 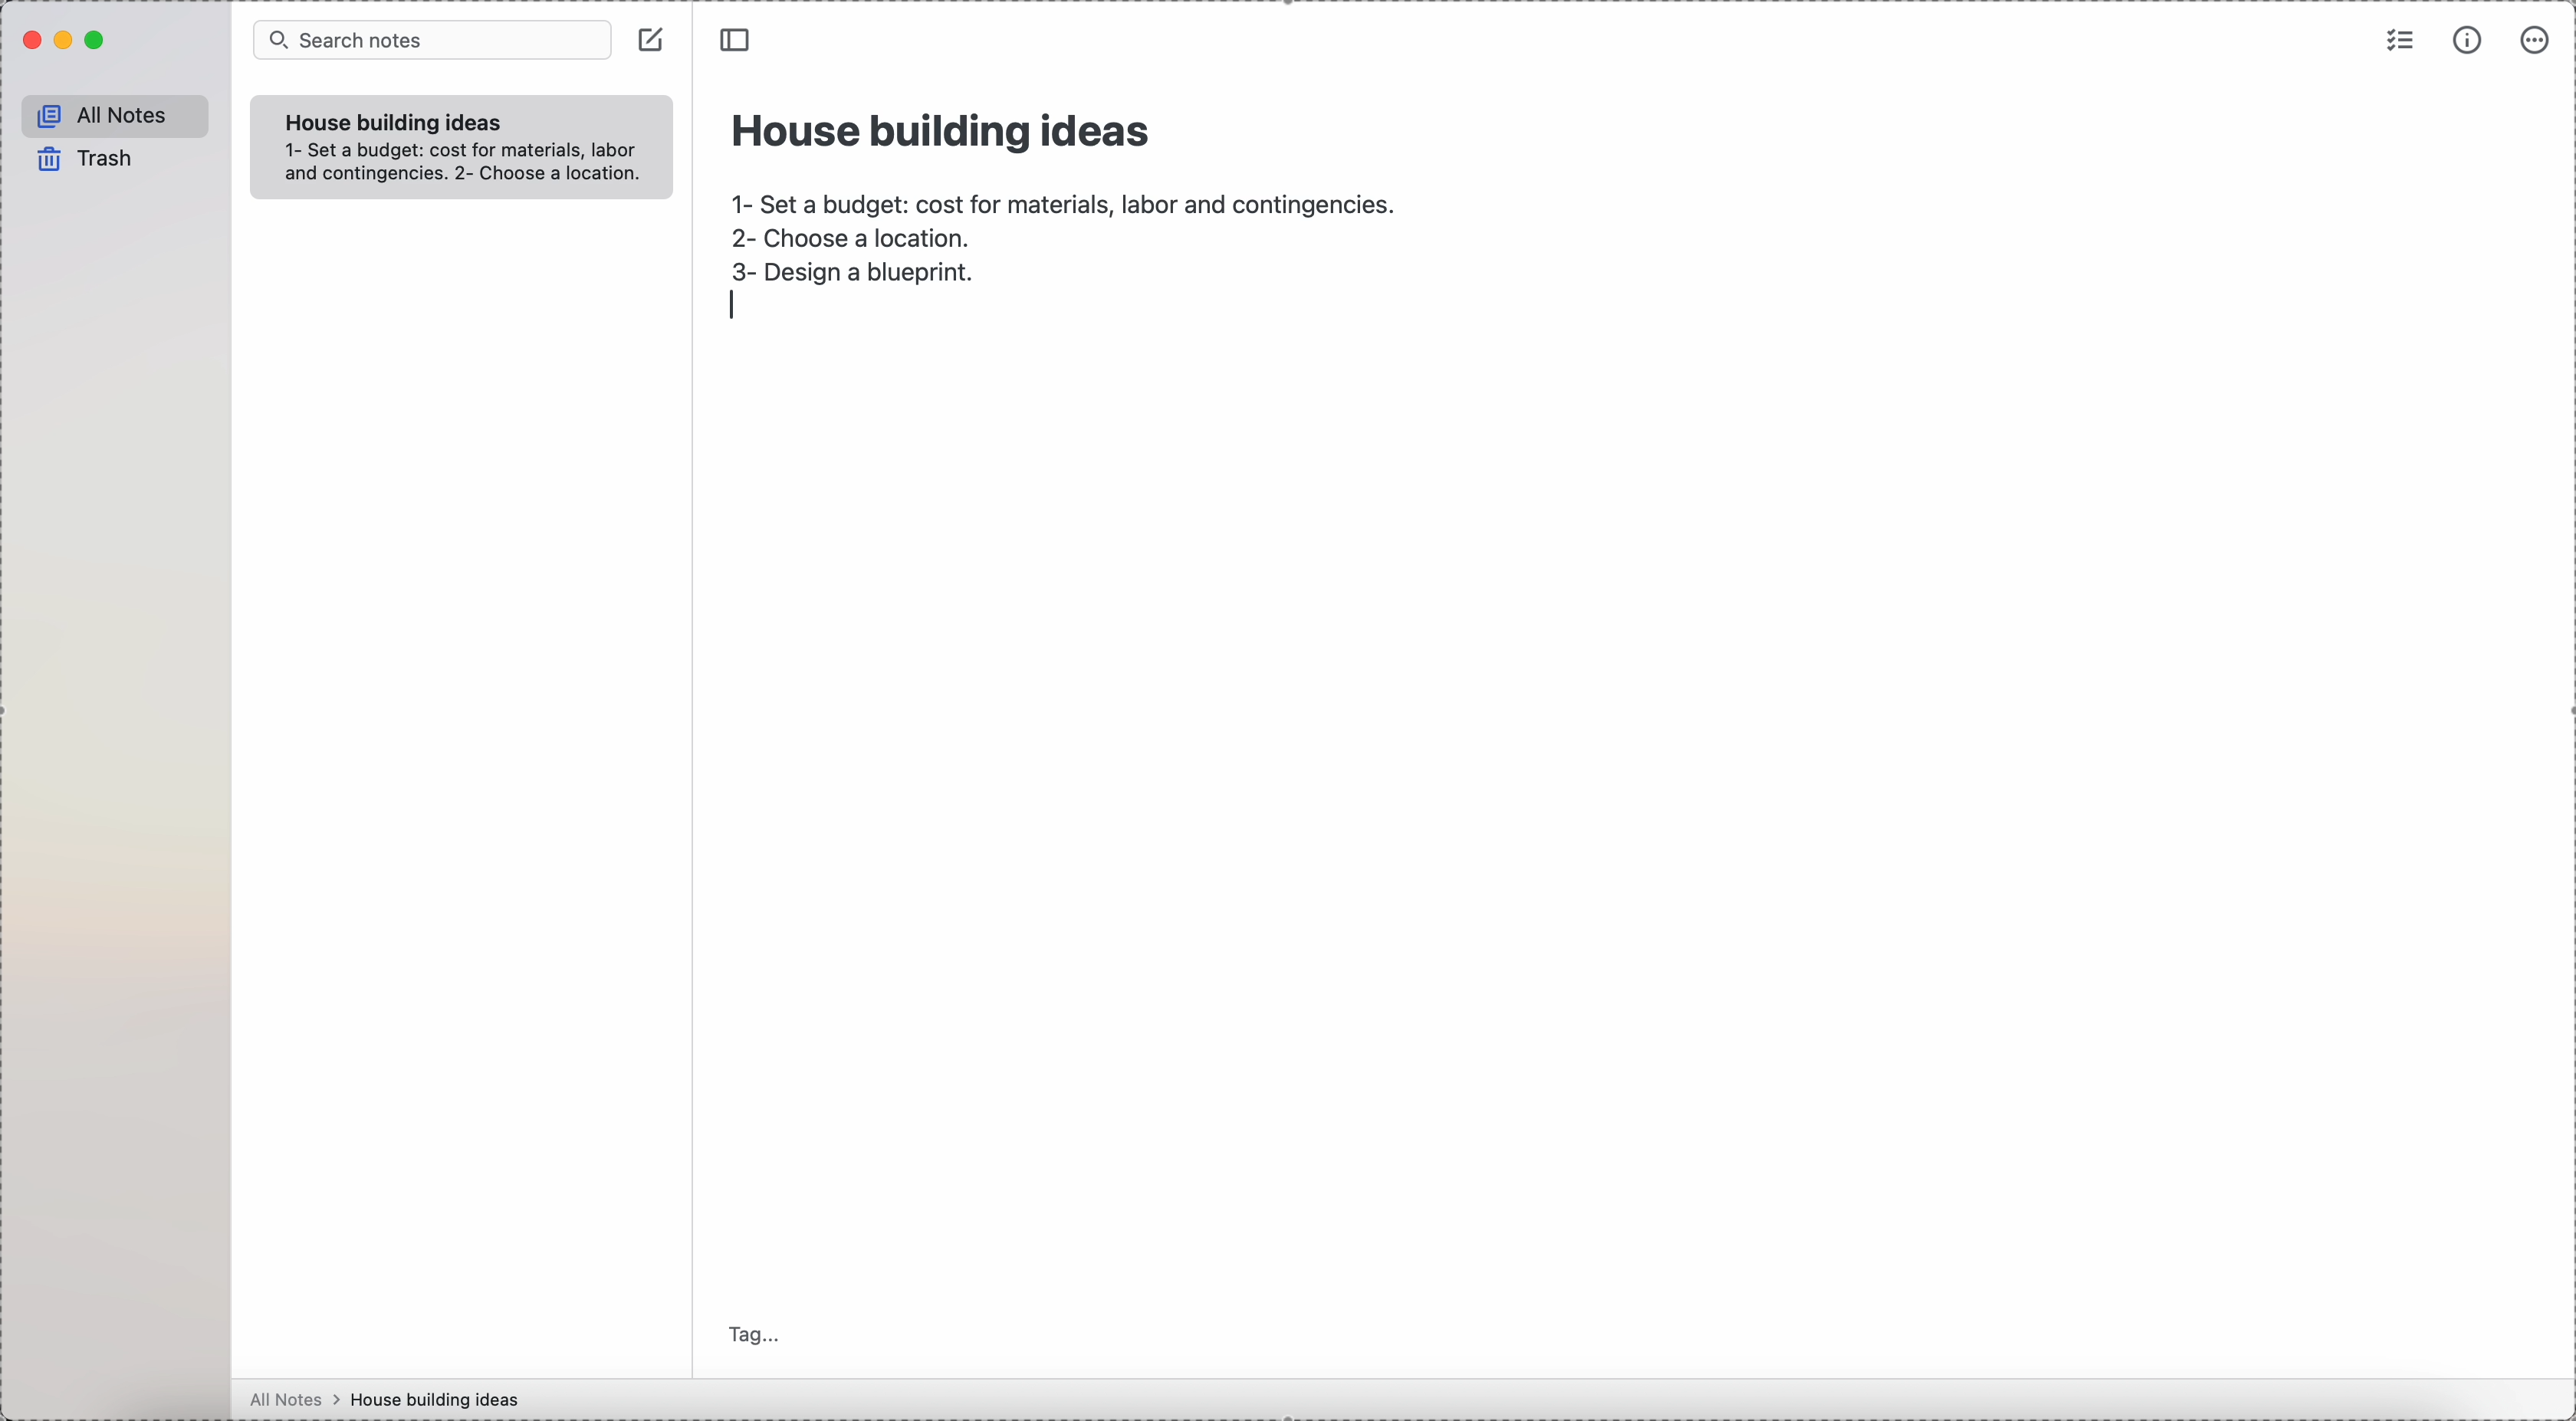 I want to click on more options, so click(x=2538, y=41).